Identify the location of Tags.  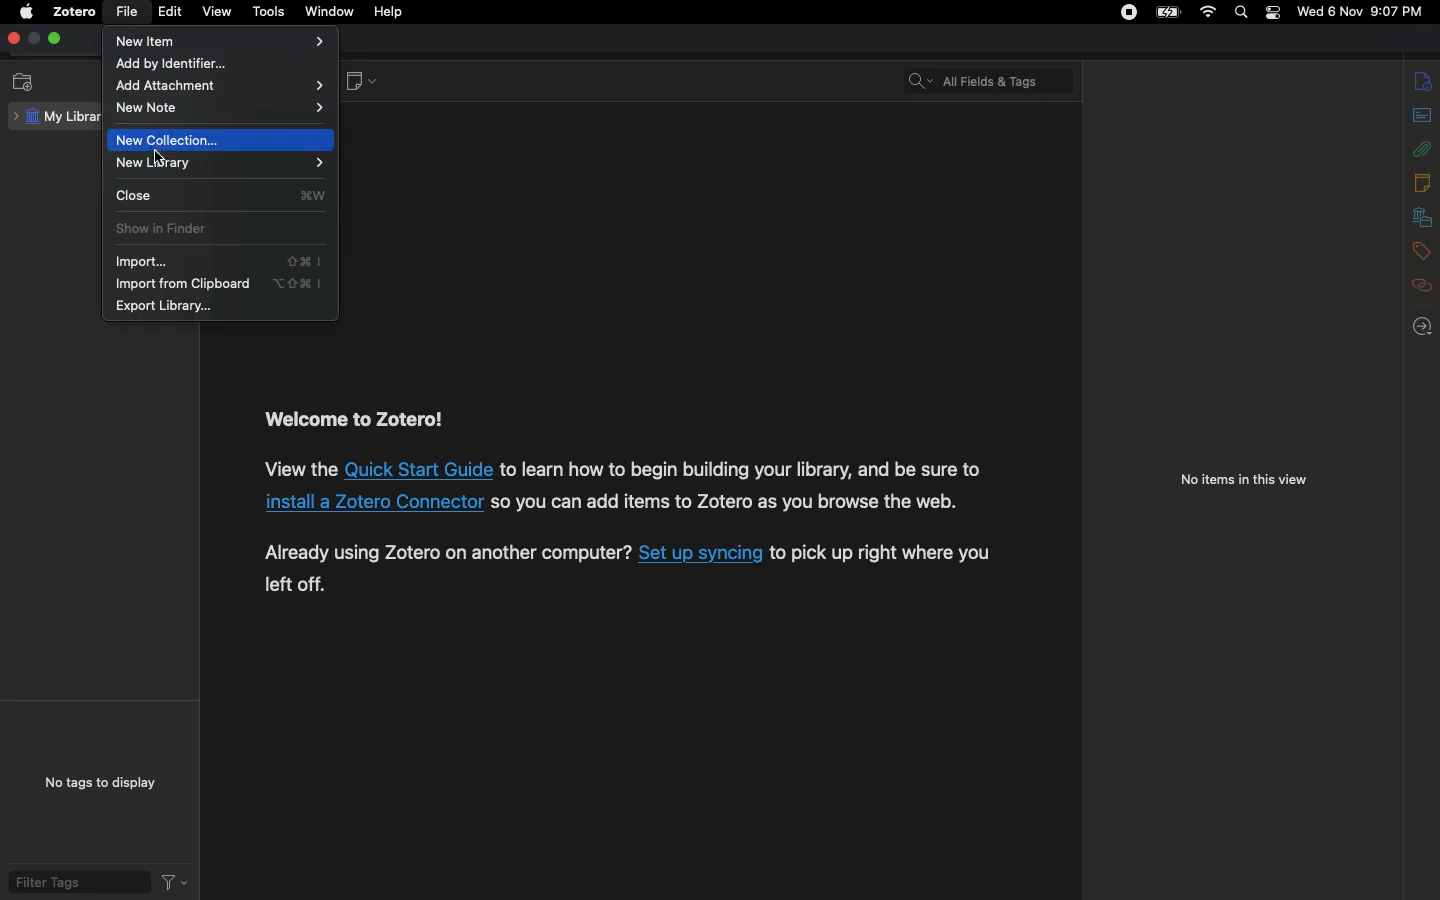
(1422, 249).